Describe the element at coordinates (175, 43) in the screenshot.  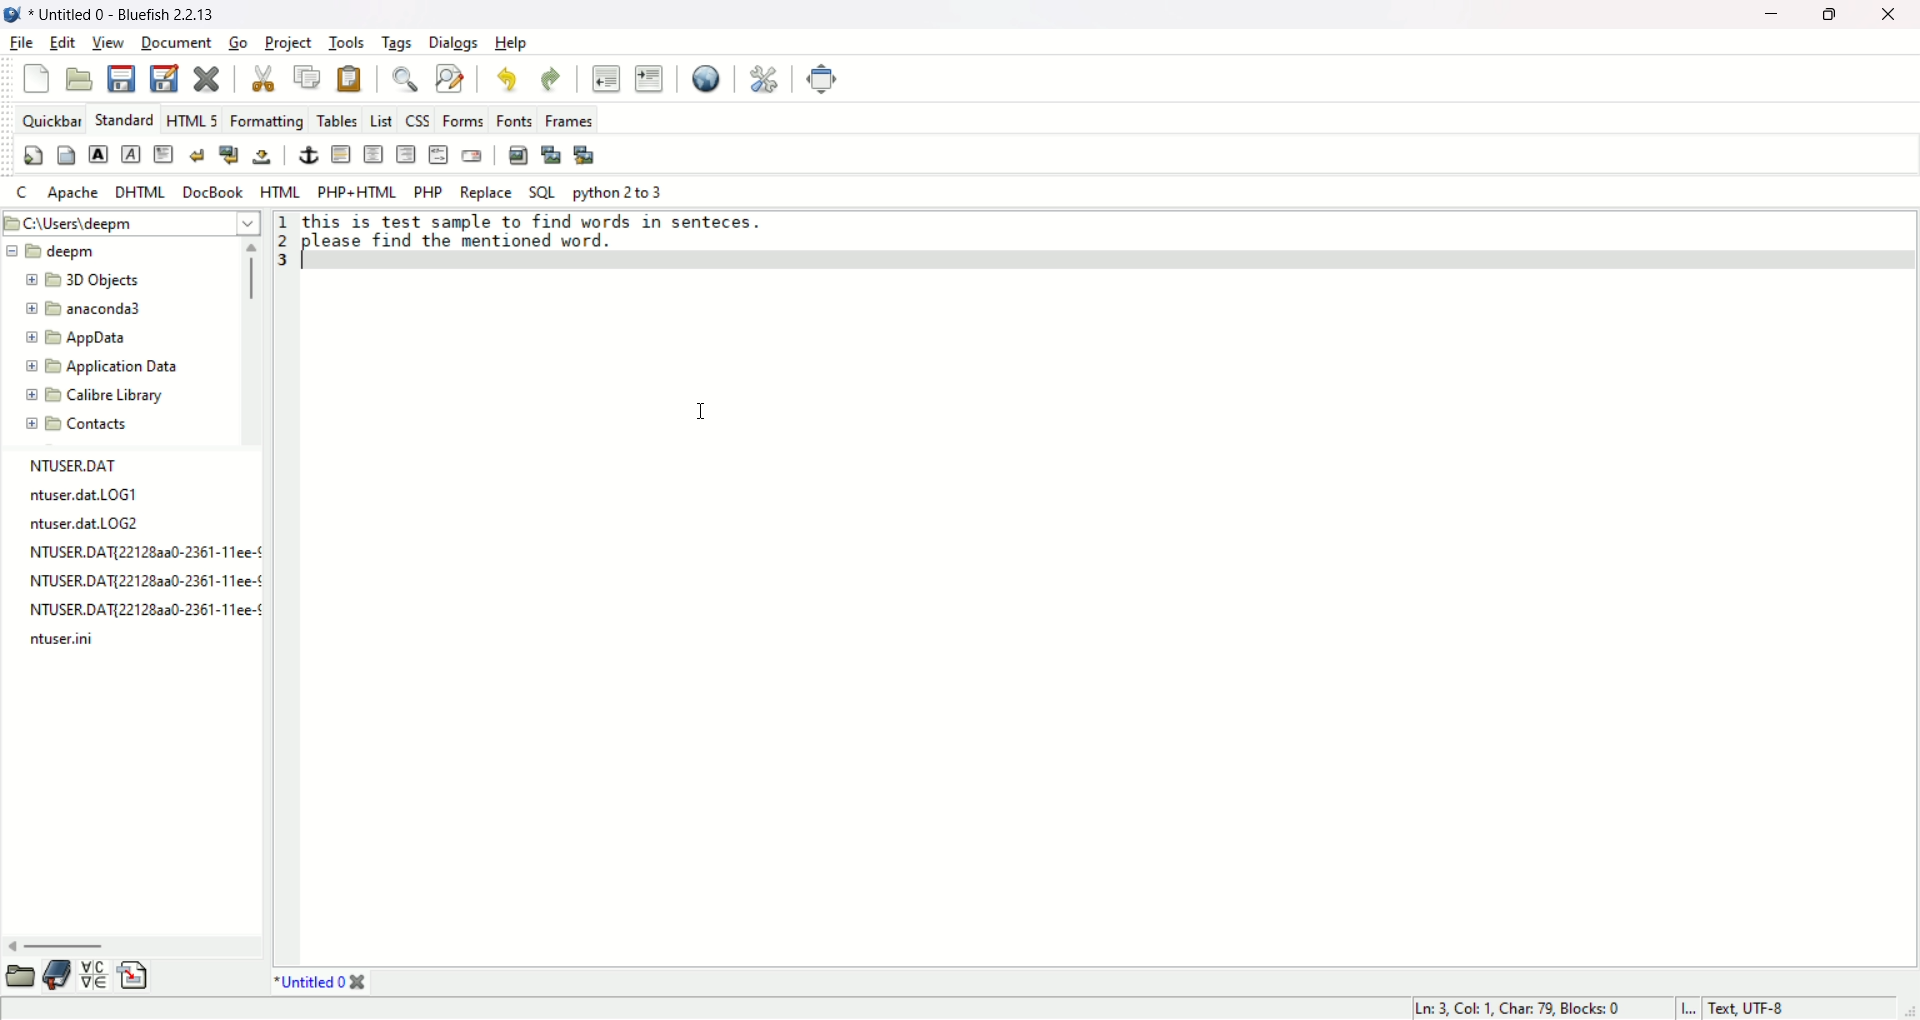
I see `document` at that location.